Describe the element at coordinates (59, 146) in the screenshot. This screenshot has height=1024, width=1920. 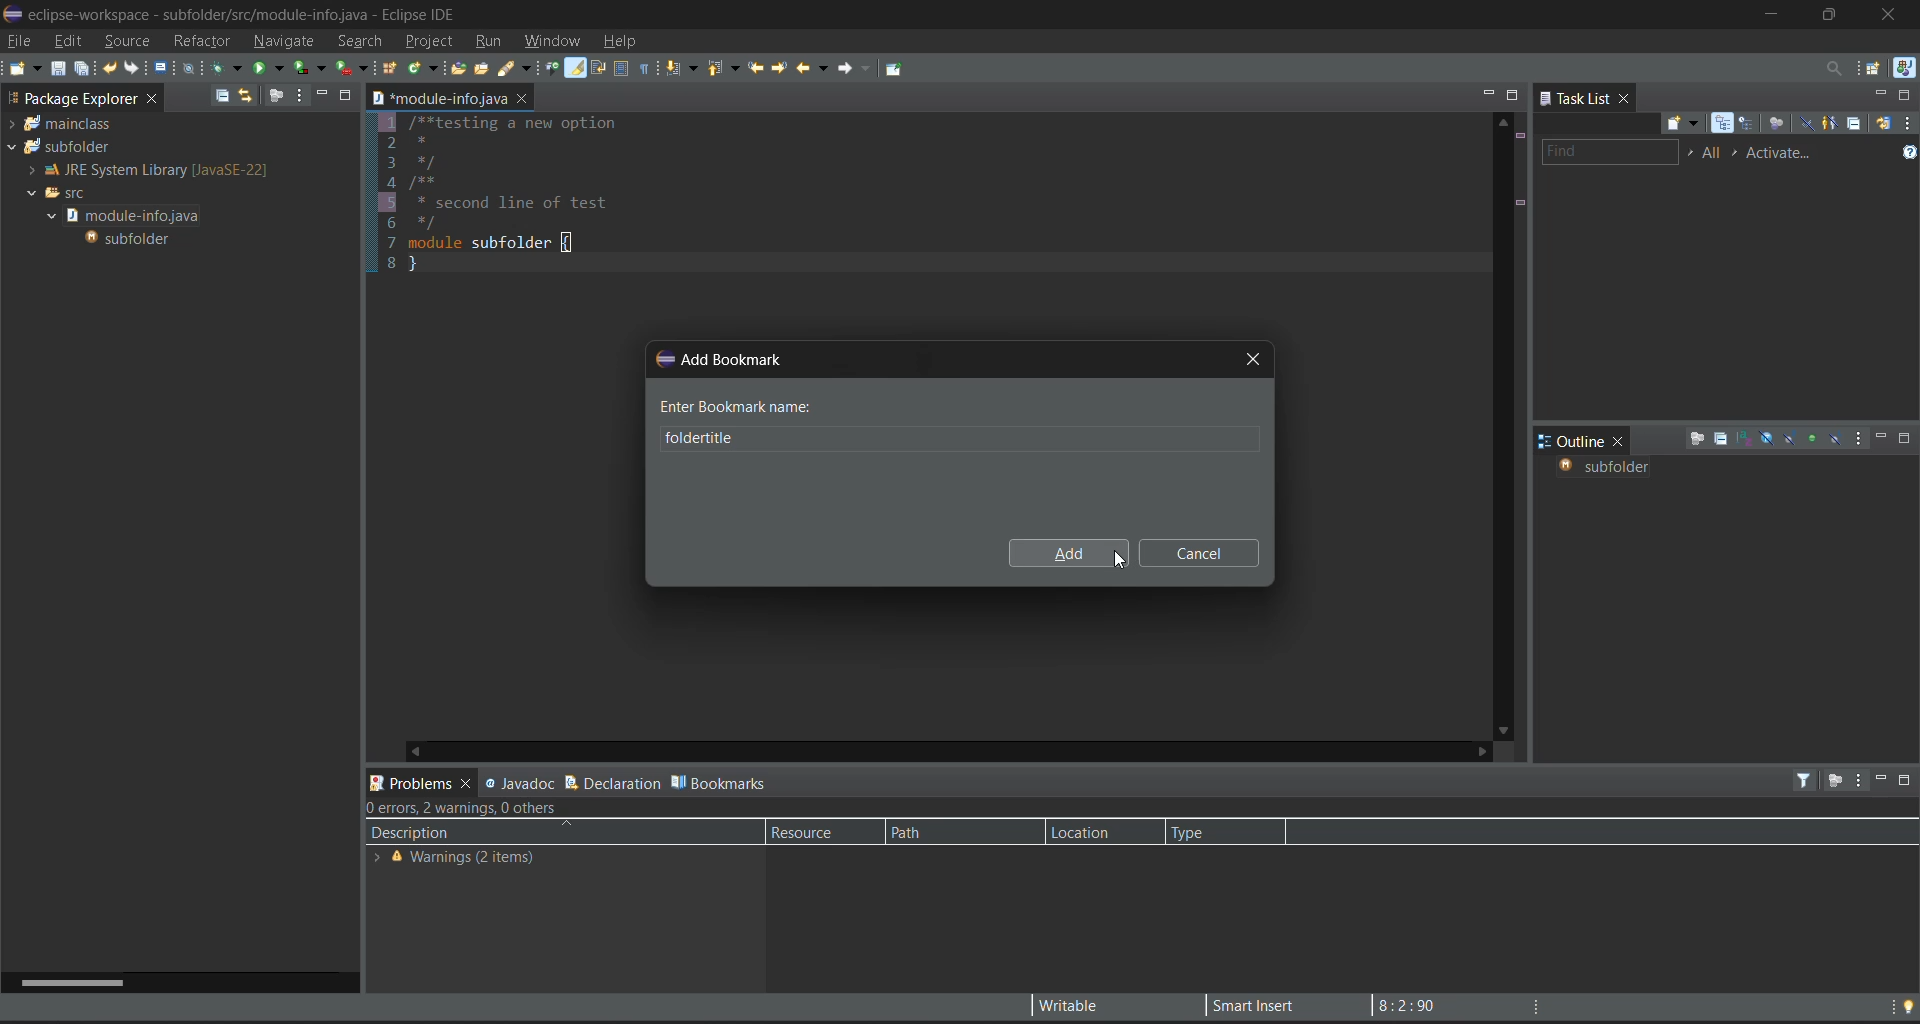
I see `subfolder` at that location.